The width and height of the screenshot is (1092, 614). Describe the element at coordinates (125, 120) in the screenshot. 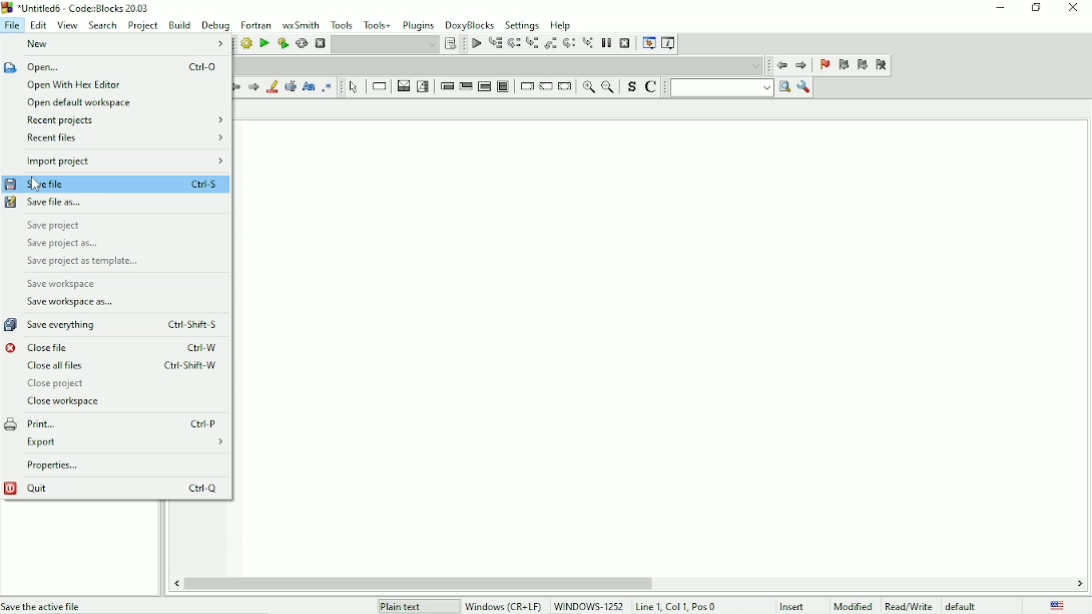

I see `Recent projects` at that location.